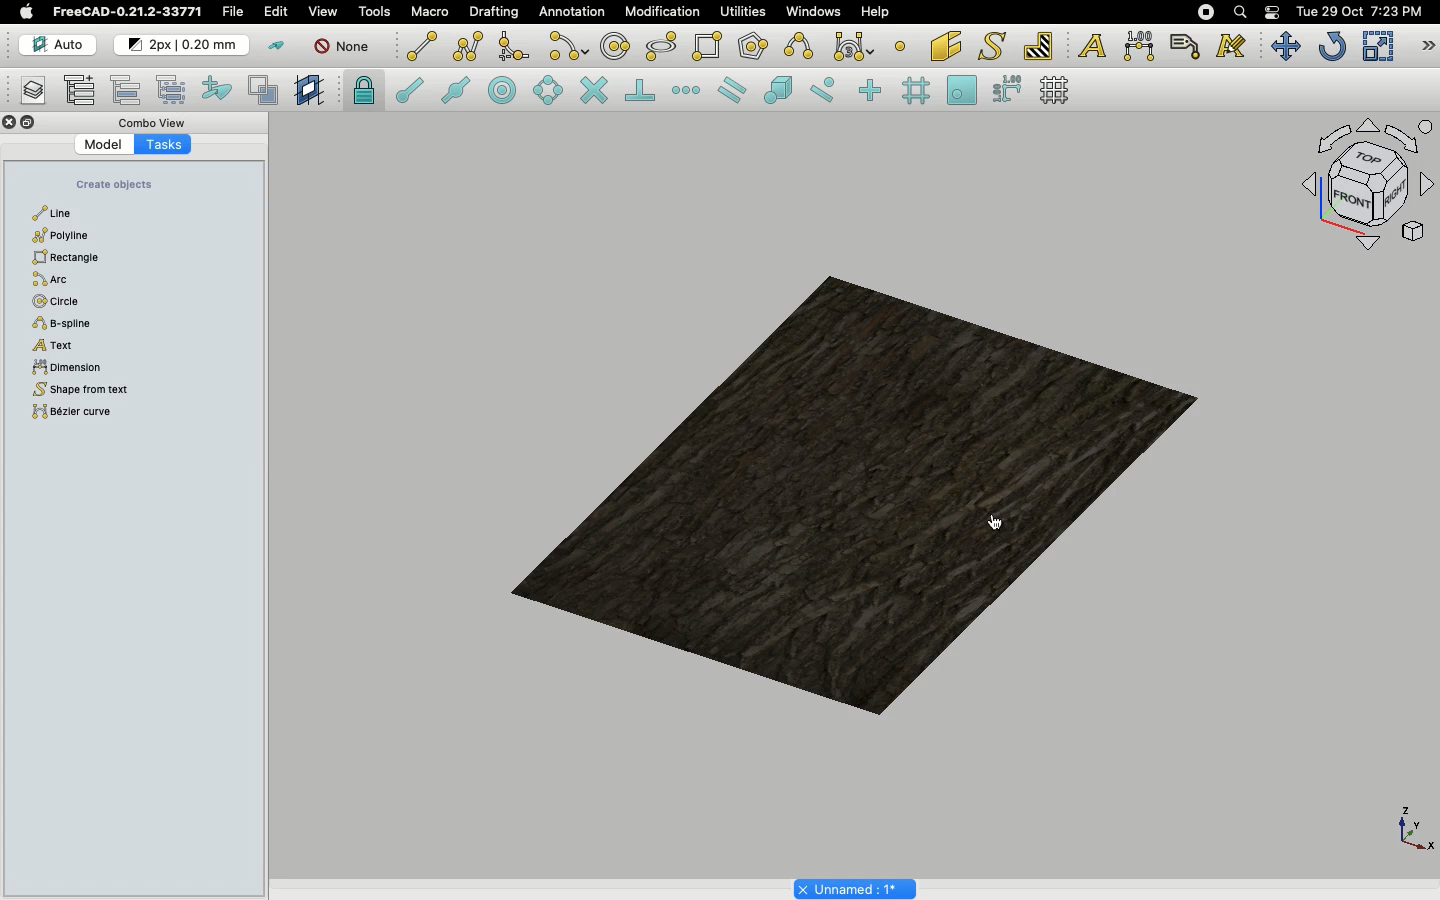 Image resolution: width=1440 pixels, height=900 pixels. Describe the element at coordinates (1285, 47) in the screenshot. I see `Move` at that location.